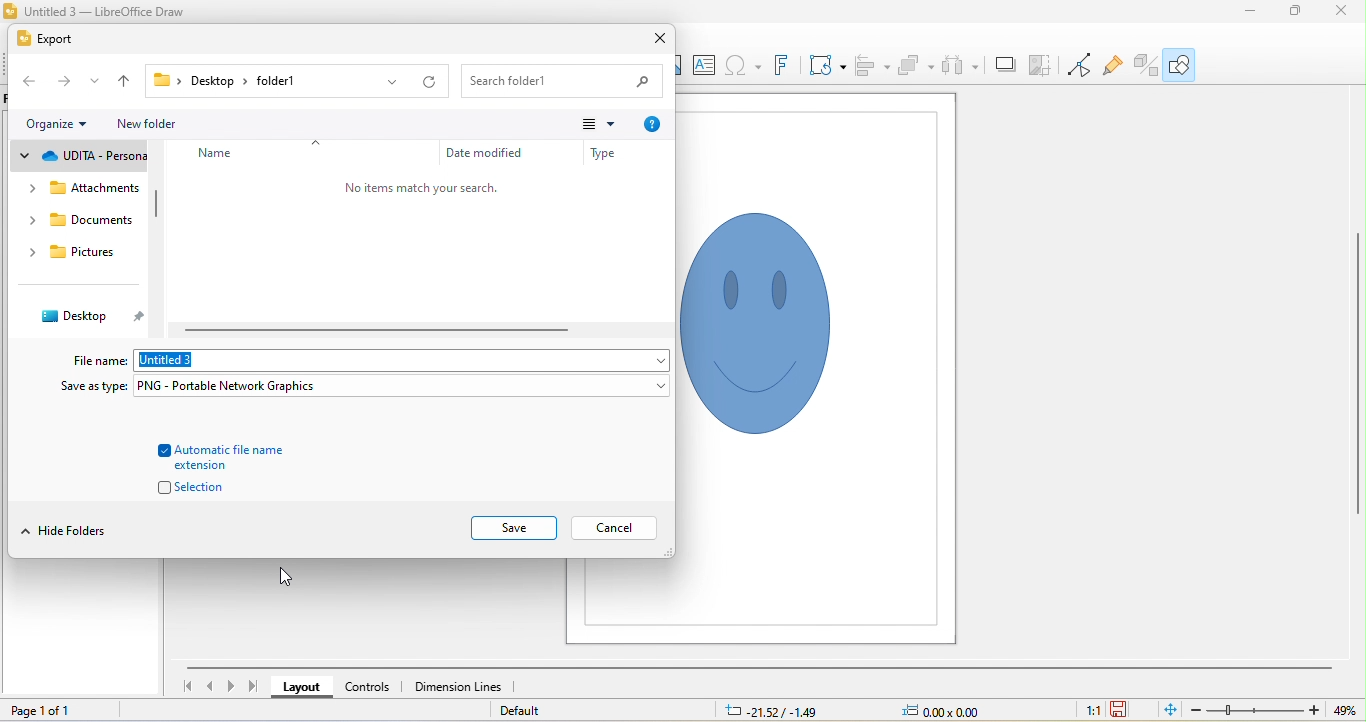 This screenshot has width=1366, height=722. What do you see at coordinates (61, 81) in the screenshot?
I see `forward` at bounding box center [61, 81].